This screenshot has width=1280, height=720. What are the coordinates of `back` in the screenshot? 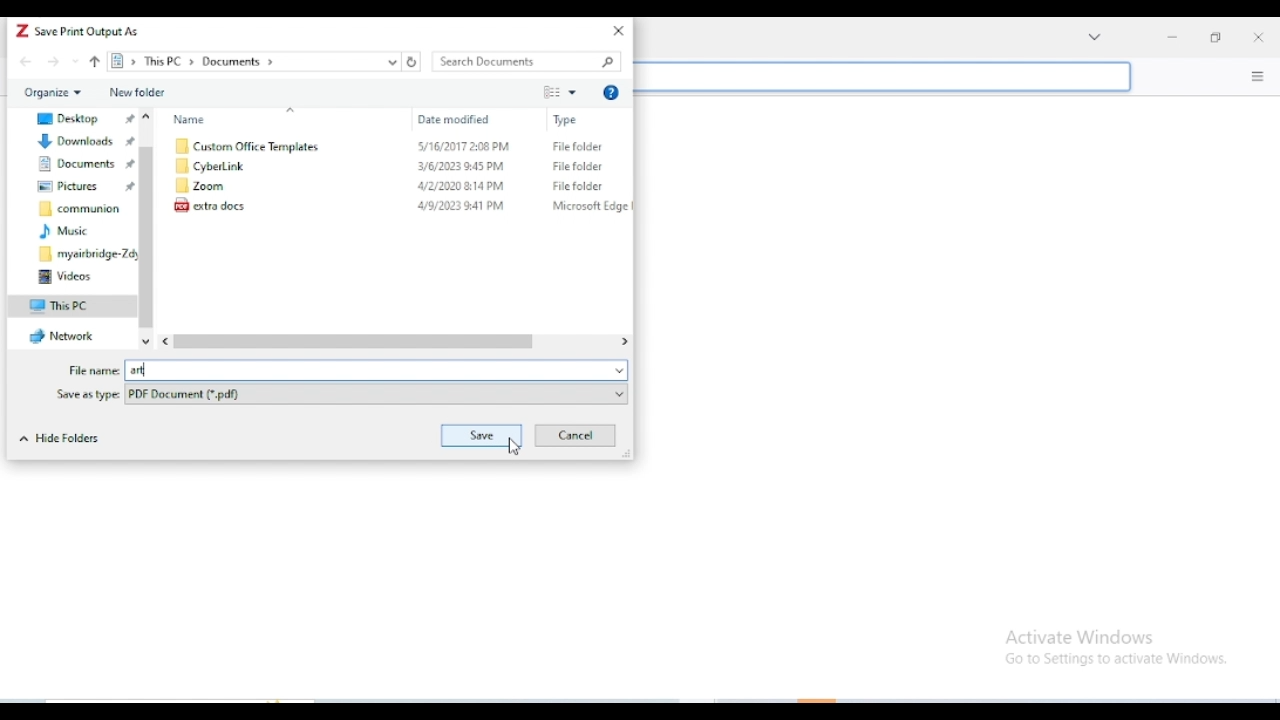 It's located at (26, 61).